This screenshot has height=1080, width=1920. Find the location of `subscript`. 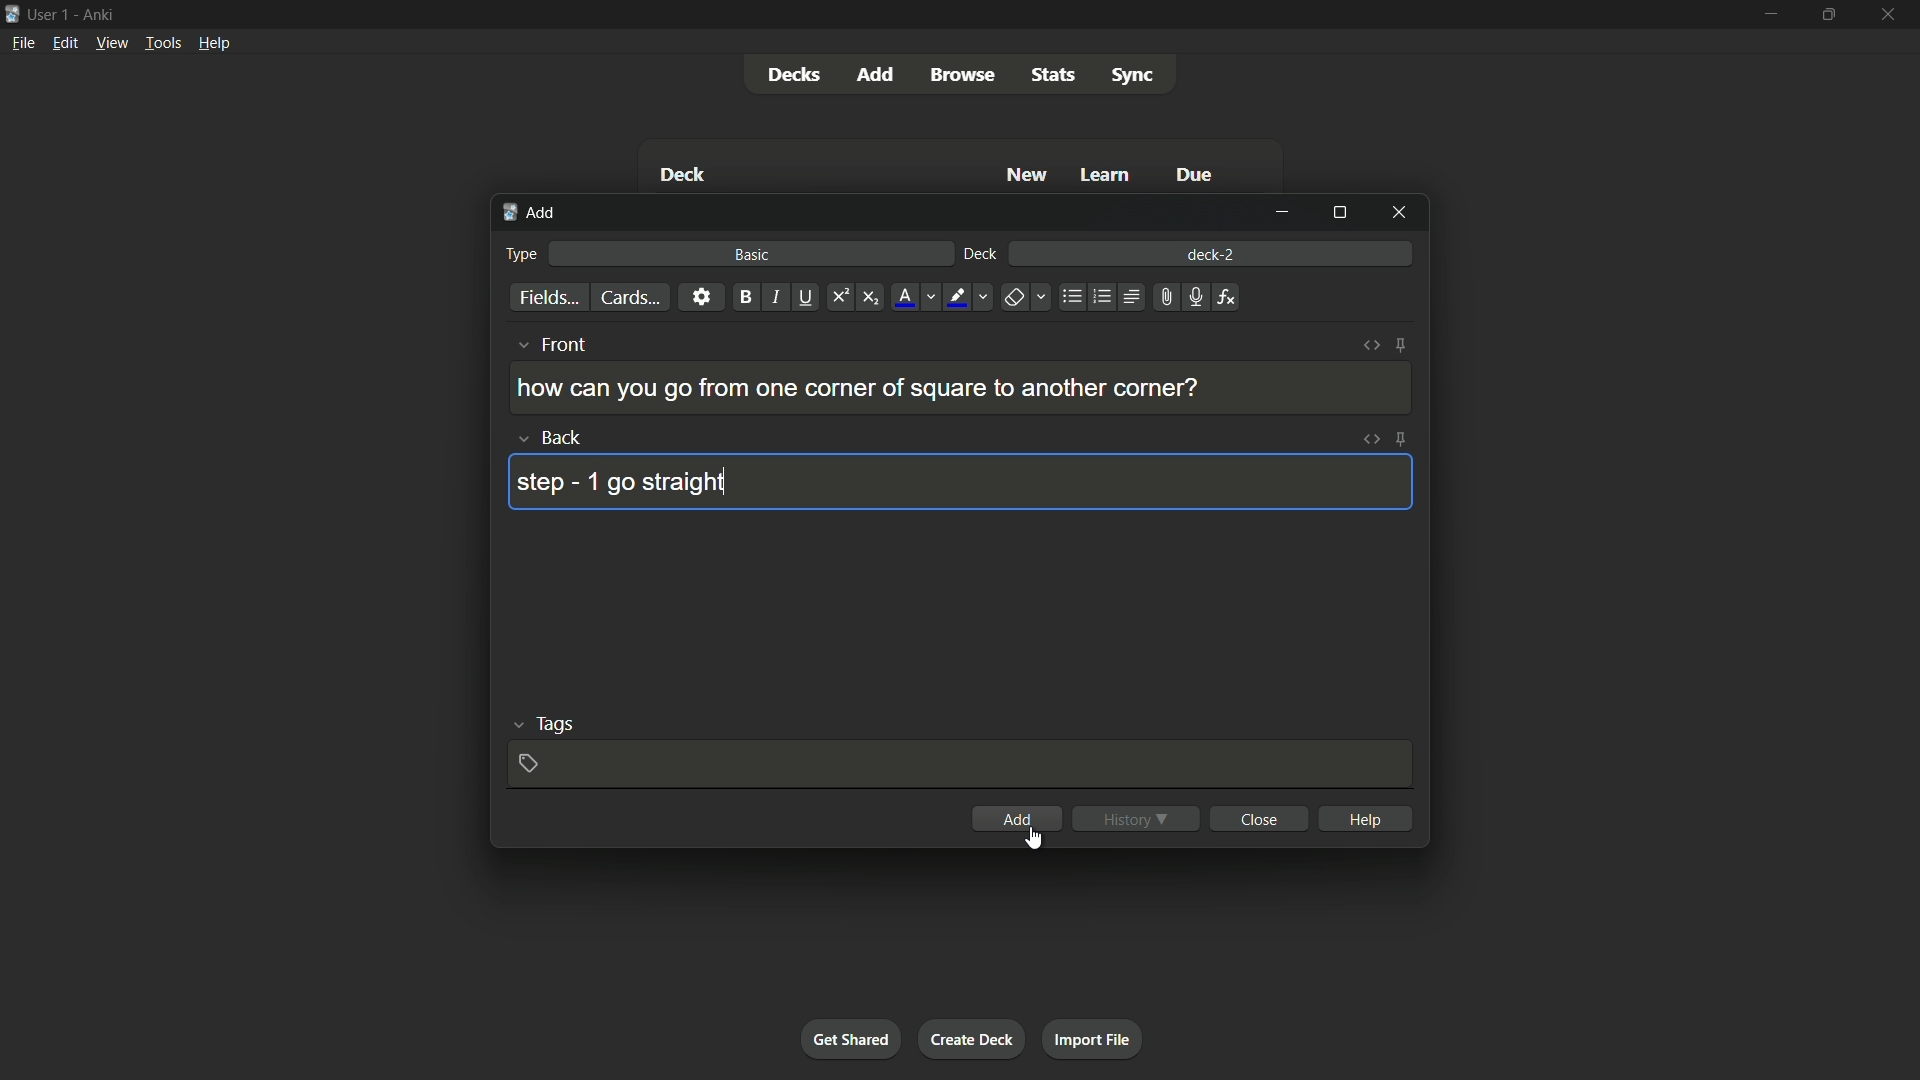

subscript is located at coordinates (868, 299).